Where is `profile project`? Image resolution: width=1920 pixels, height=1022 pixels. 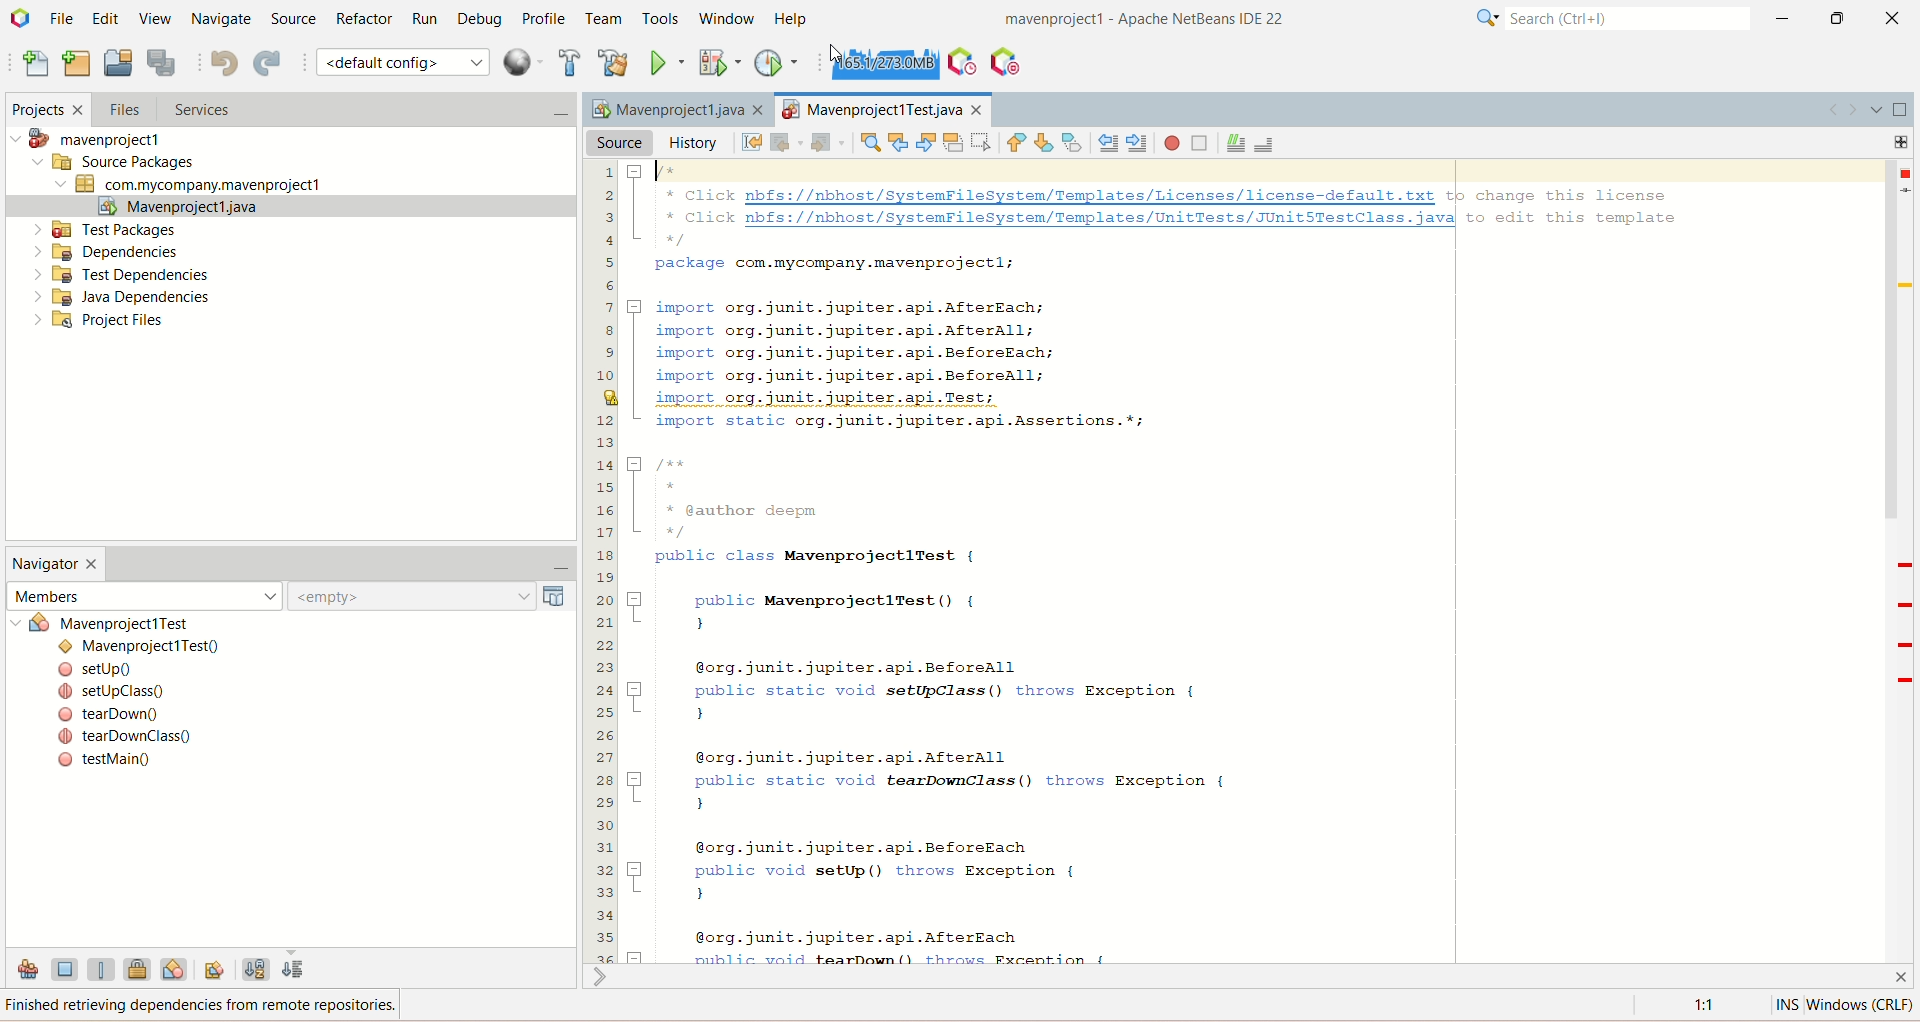
profile project is located at coordinates (778, 63).